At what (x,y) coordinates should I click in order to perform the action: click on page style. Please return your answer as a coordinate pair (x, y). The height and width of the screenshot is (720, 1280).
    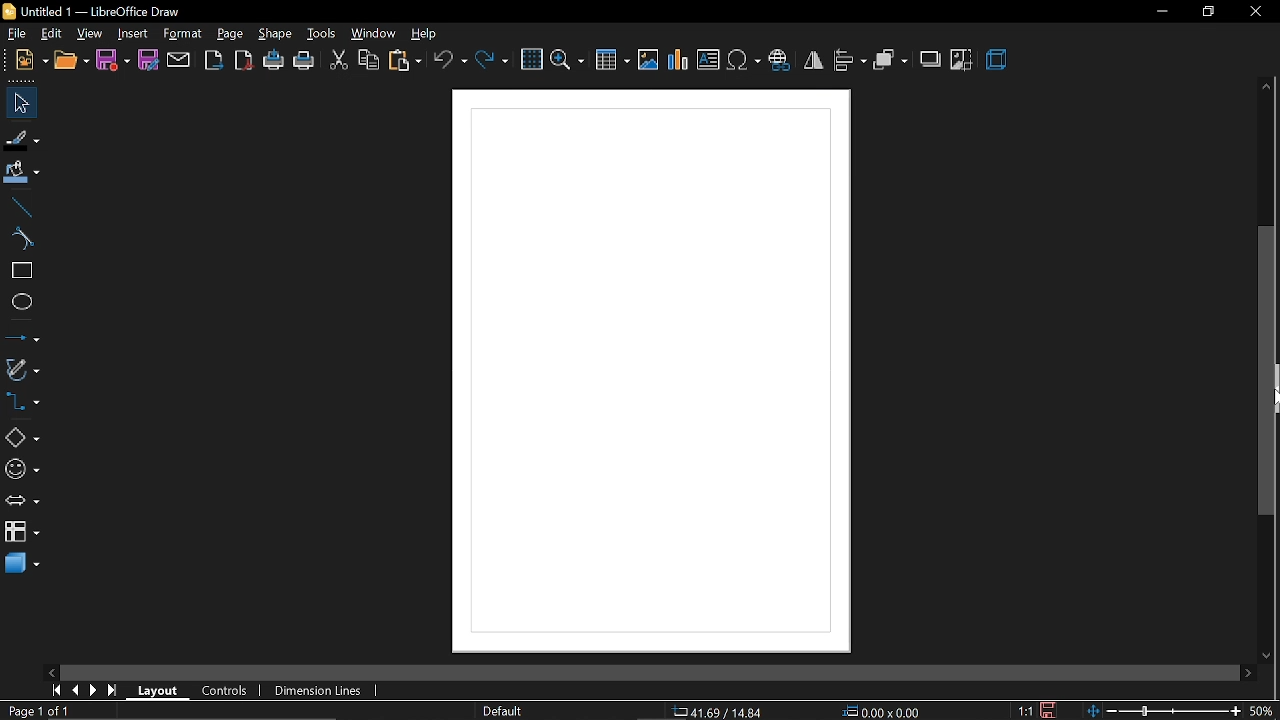
    Looking at the image, I should click on (504, 712).